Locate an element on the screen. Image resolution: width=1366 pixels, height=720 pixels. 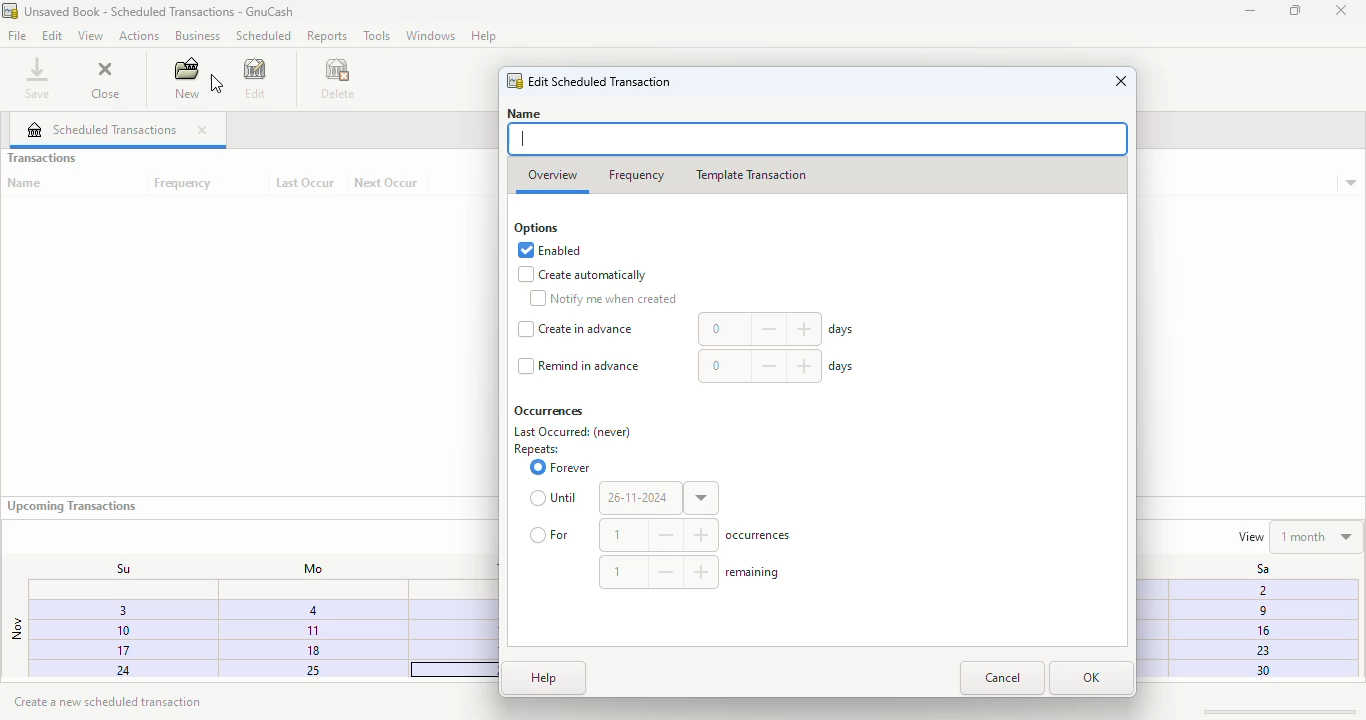
cursor is located at coordinates (209, 81).